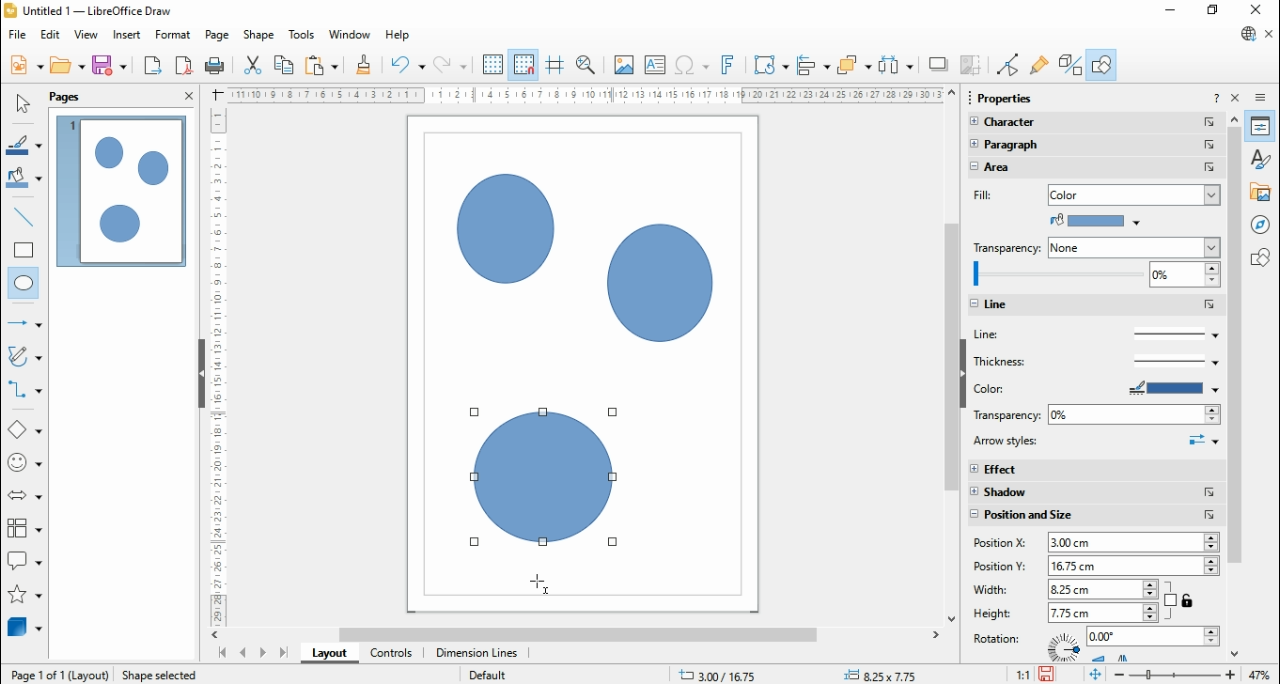 The image size is (1280, 684). Describe the element at coordinates (26, 217) in the screenshot. I see `insert line` at that location.